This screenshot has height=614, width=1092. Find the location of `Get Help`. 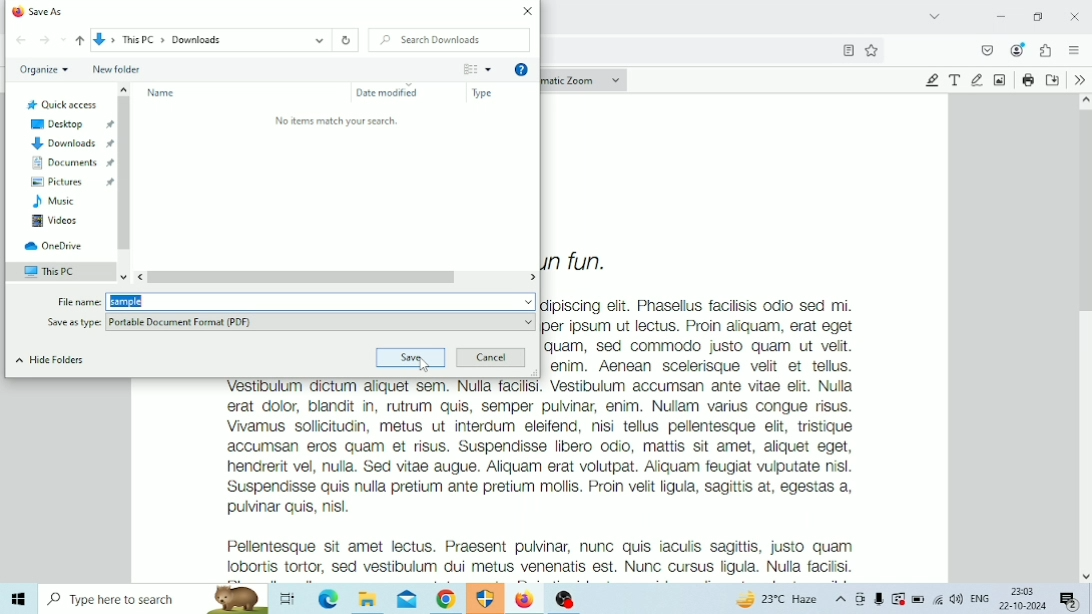

Get Help is located at coordinates (521, 70).